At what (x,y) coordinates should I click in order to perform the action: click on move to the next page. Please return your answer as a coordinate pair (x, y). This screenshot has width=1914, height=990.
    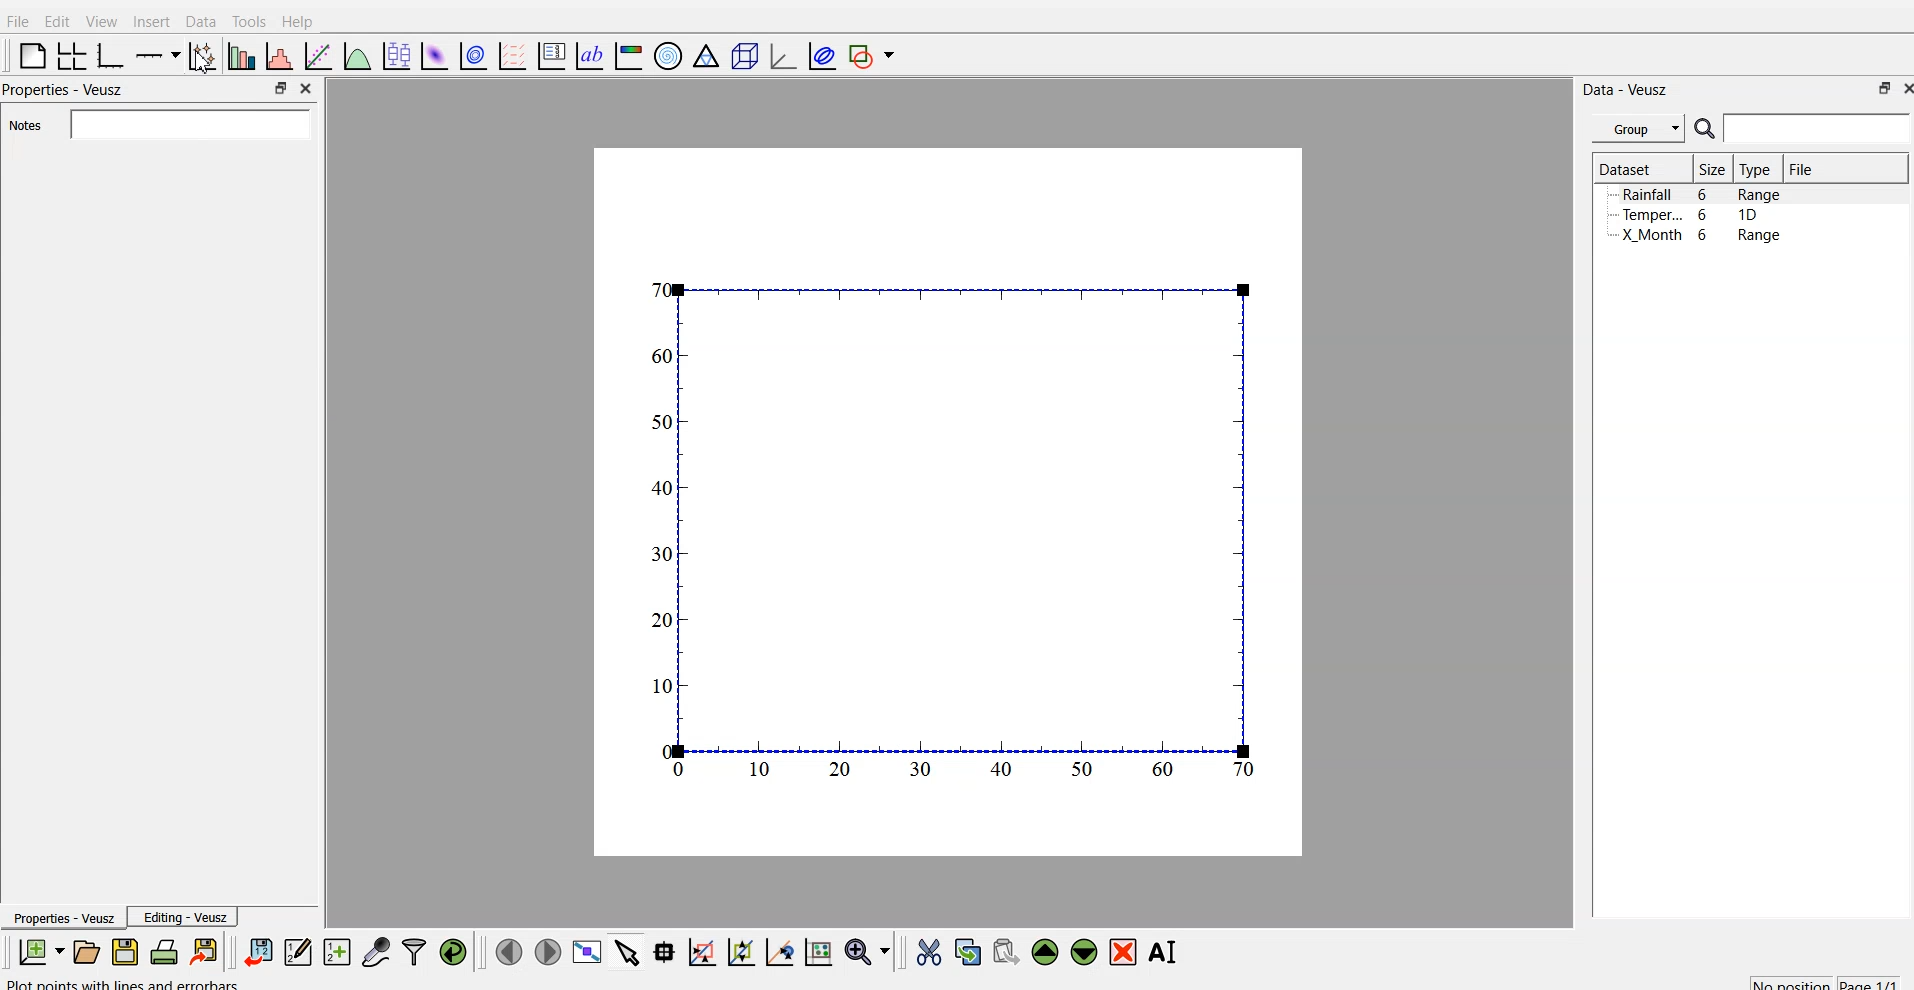
    Looking at the image, I should click on (550, 952).